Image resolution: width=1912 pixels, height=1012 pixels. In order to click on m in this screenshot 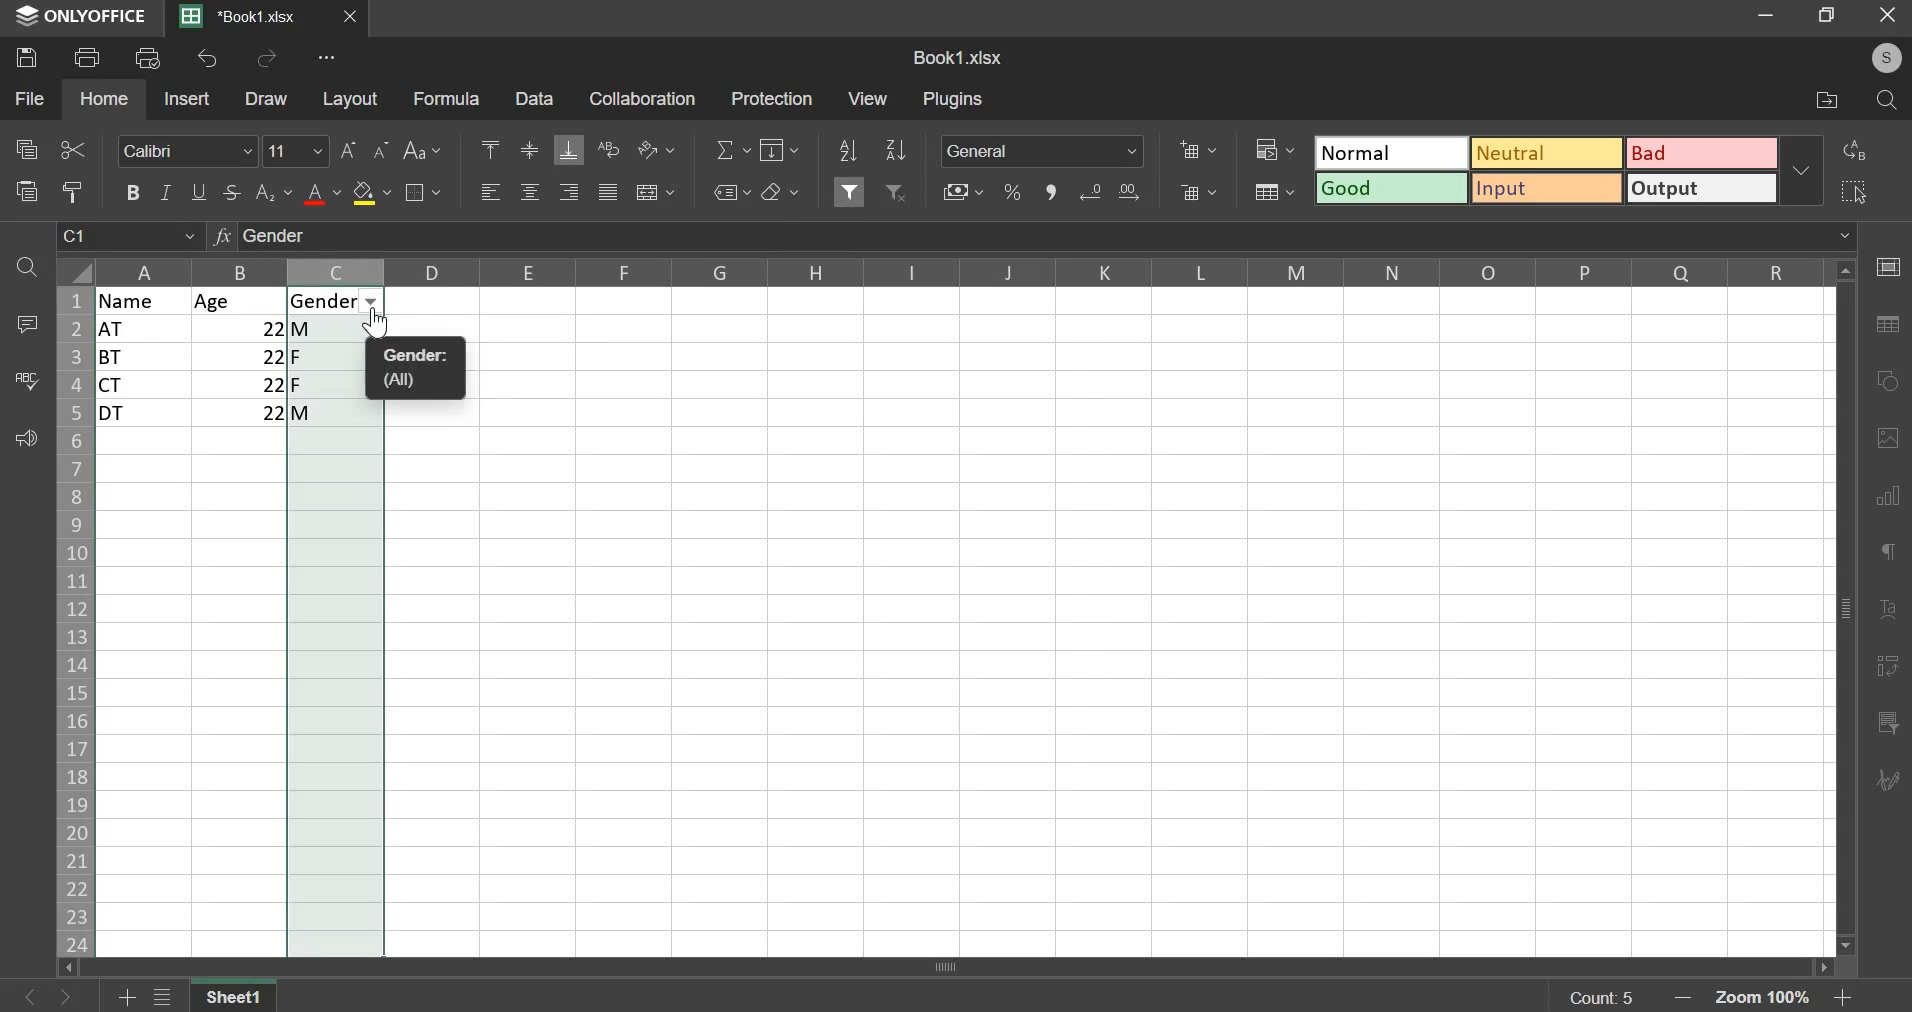, I will do `click(337, 416)`.